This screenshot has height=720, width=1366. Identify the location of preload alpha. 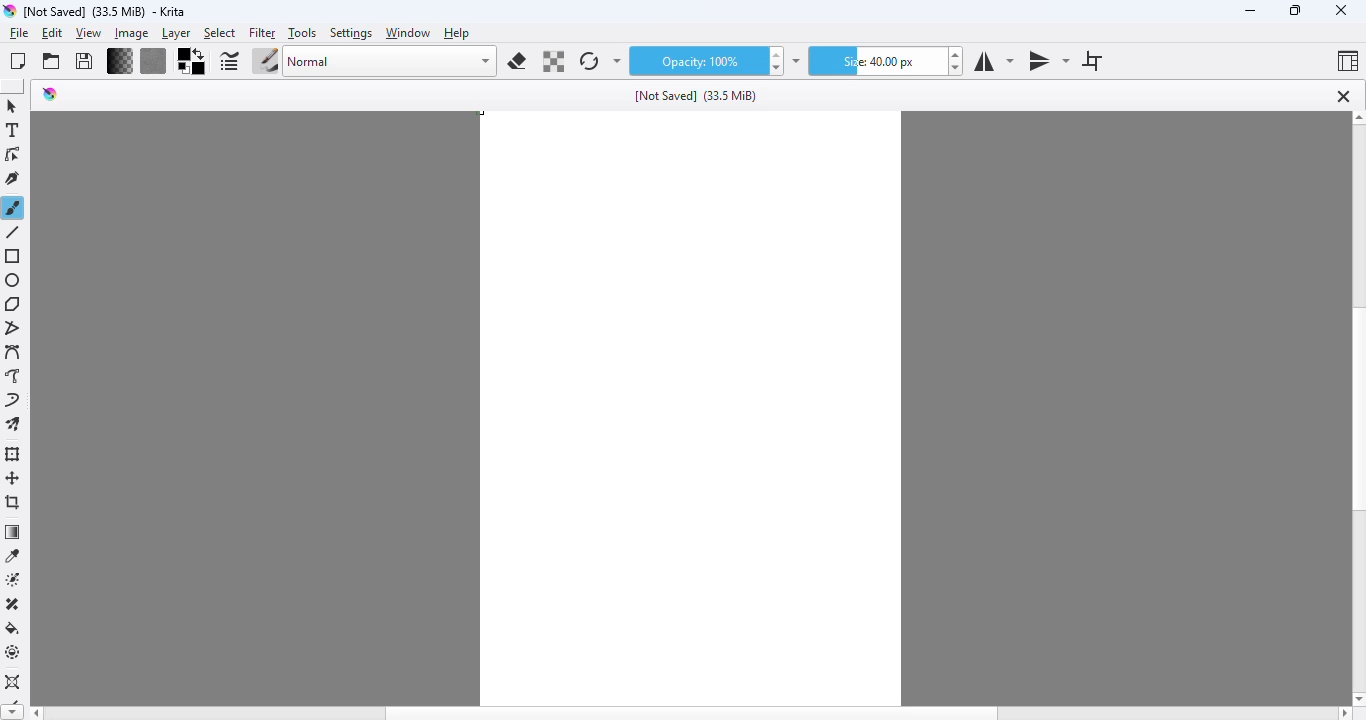
(554, 62).